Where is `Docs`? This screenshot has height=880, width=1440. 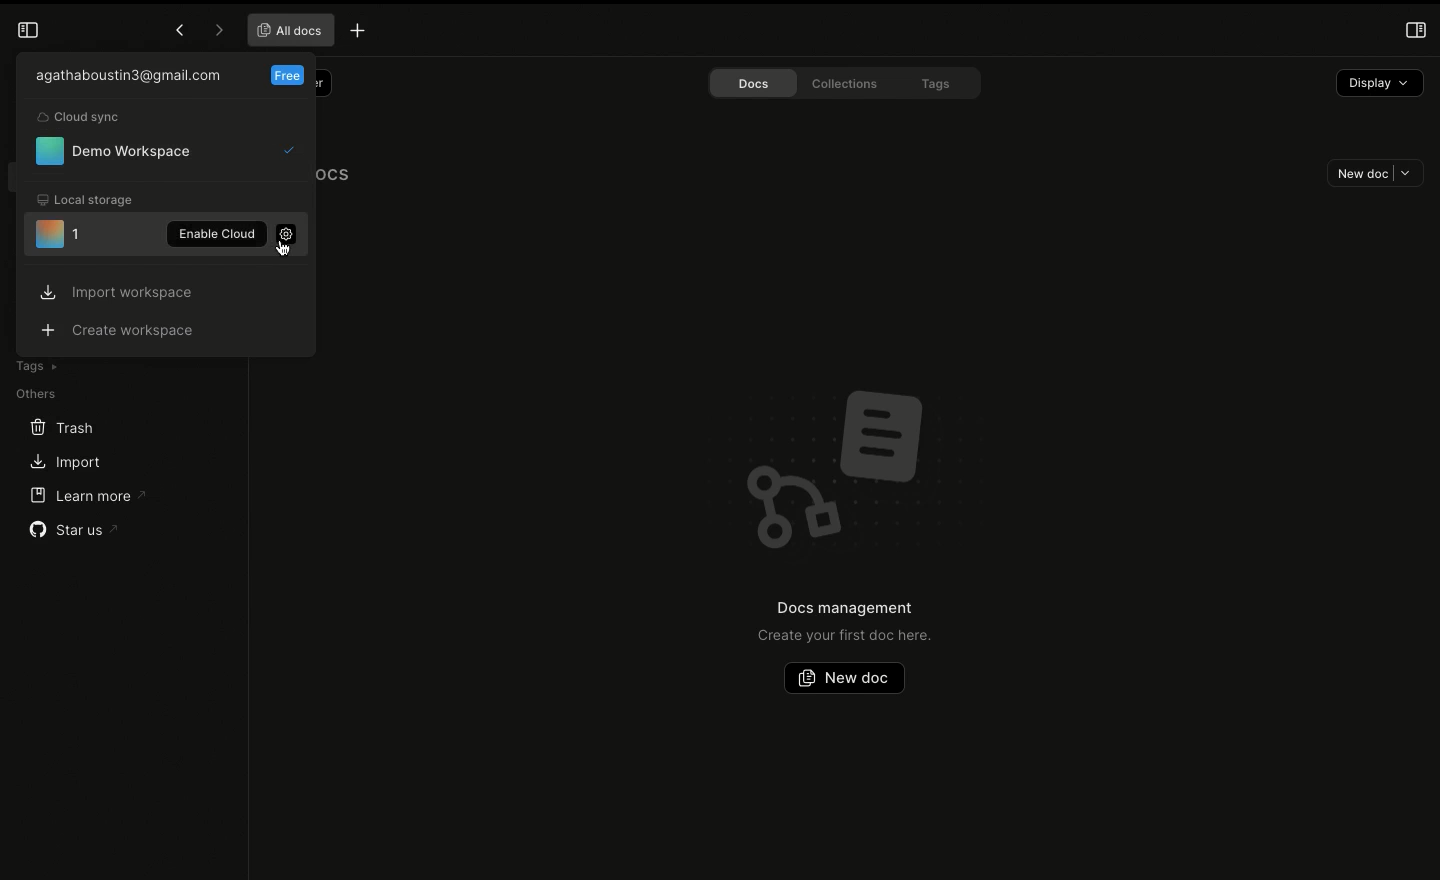
Docs is located at coordinates (753, 82).